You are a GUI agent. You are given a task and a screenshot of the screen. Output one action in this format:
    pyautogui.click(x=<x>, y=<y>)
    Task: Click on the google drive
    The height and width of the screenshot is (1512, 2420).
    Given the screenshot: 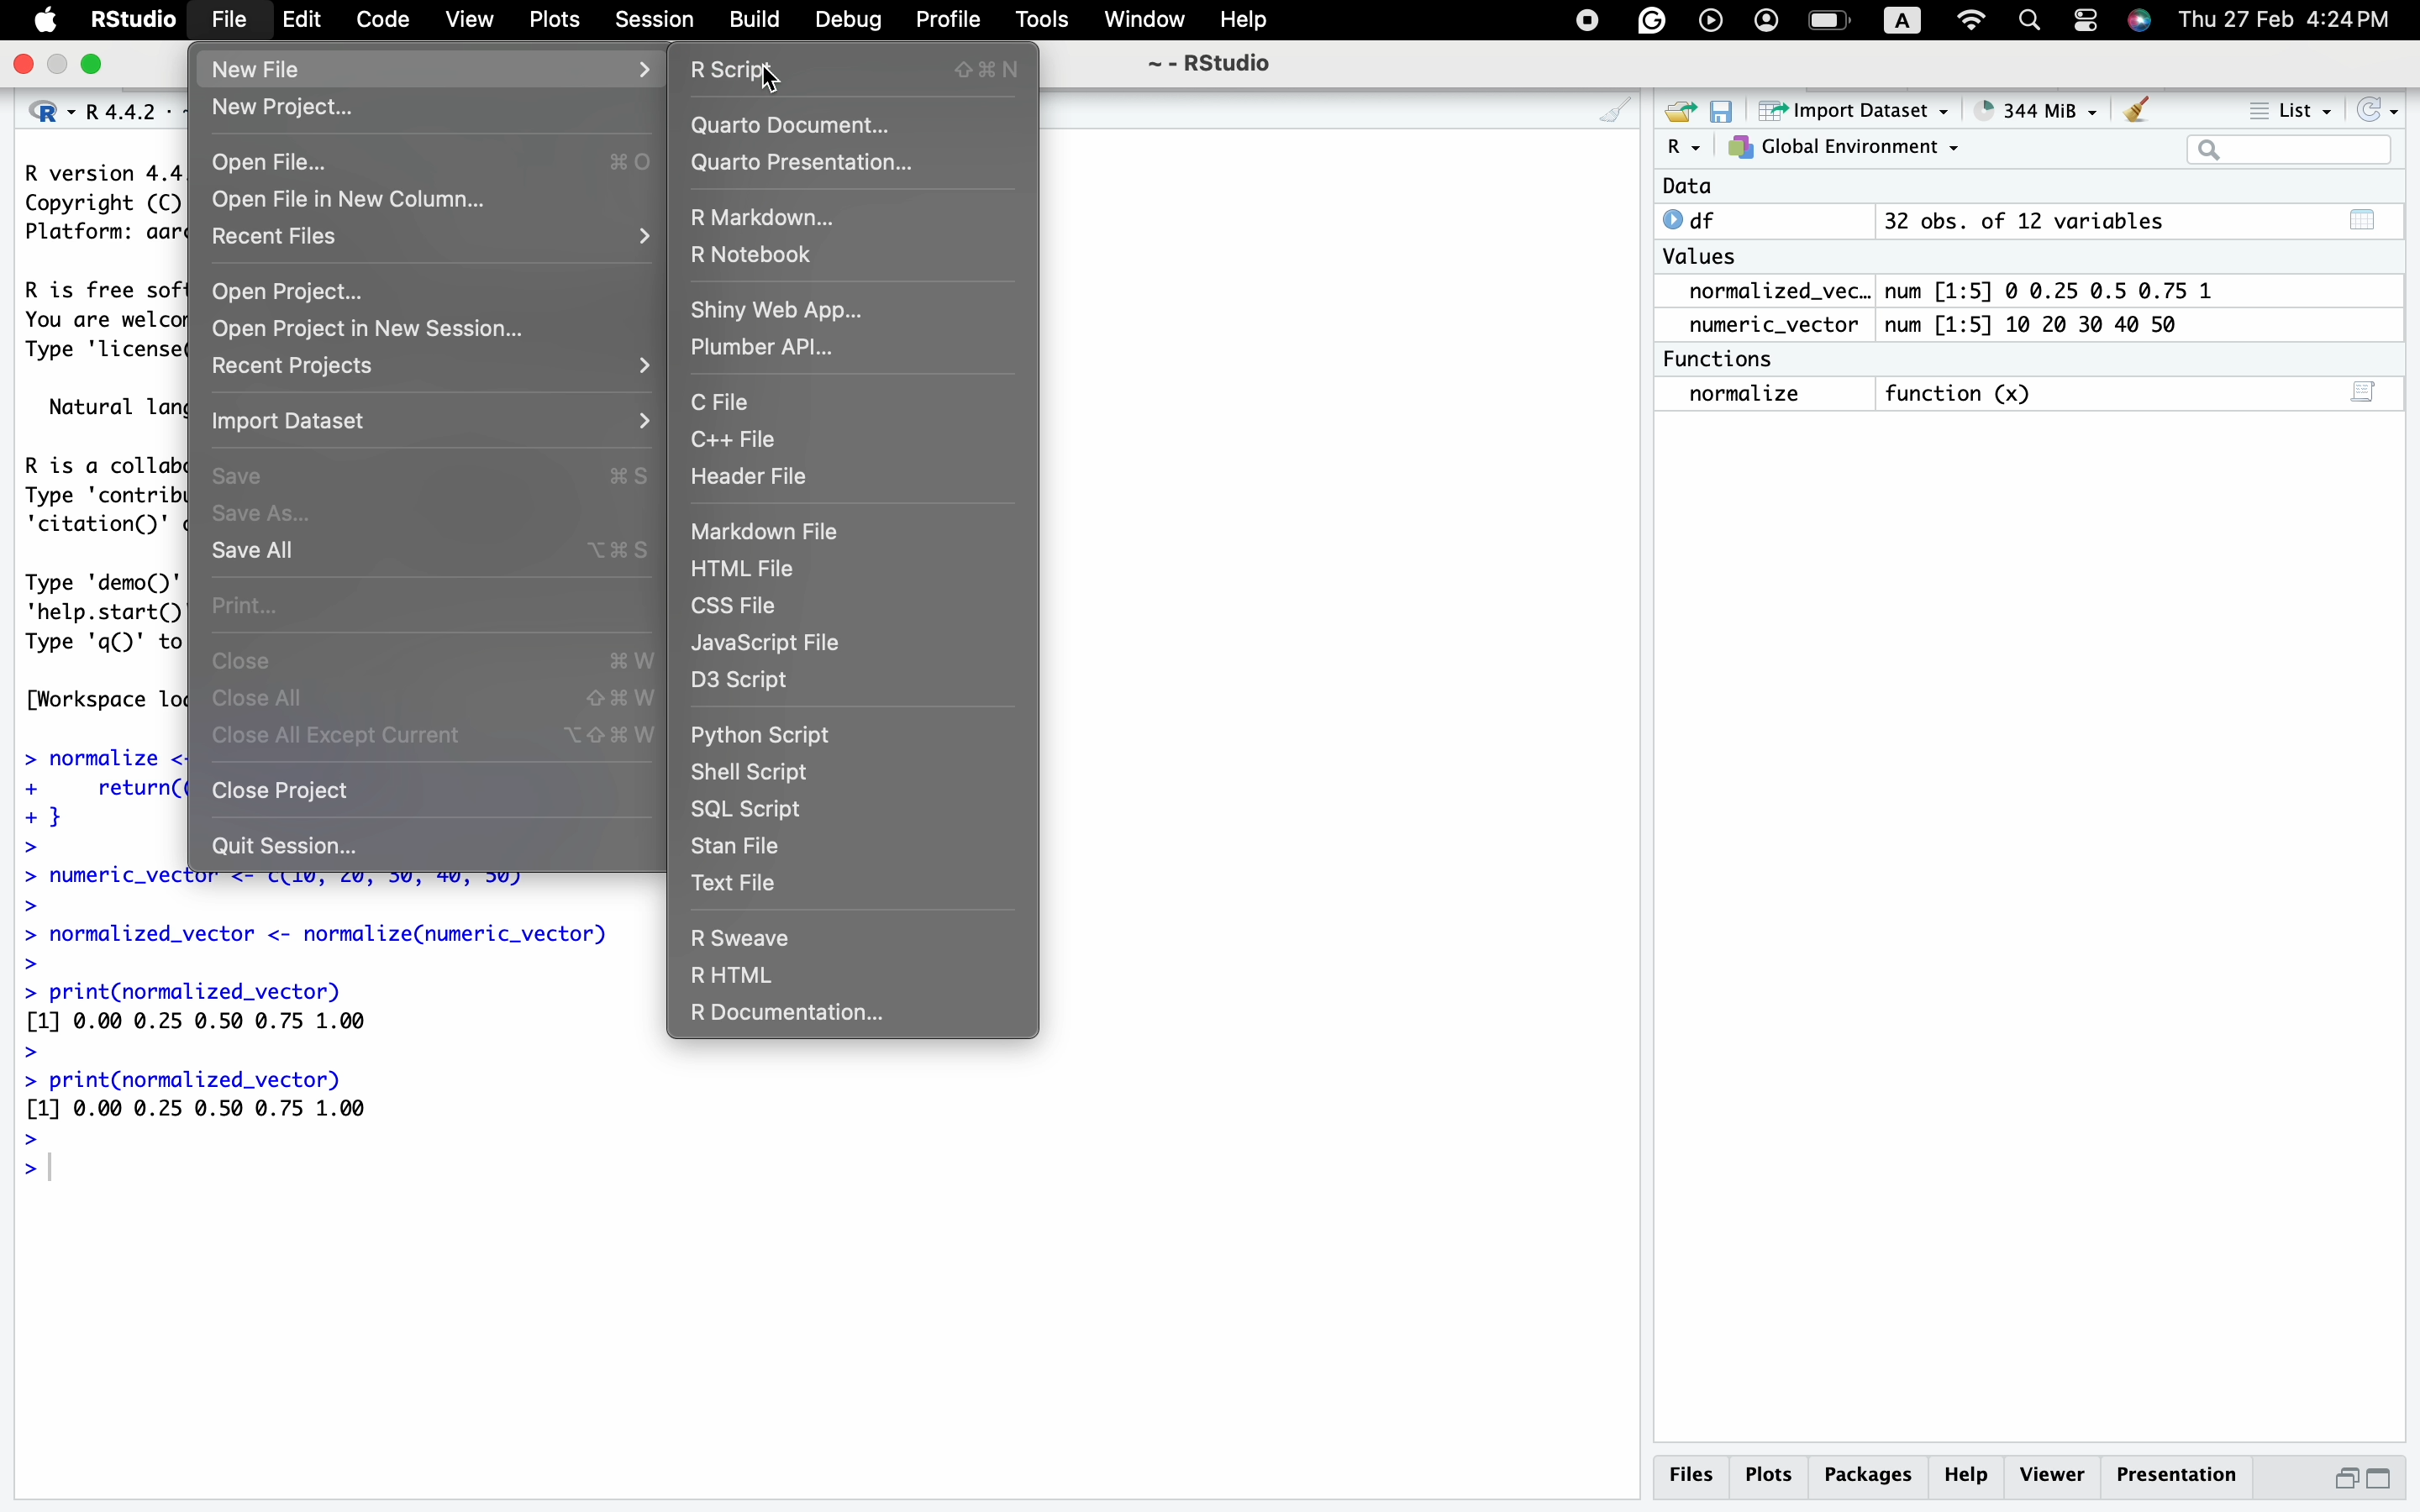 What is the action you would take?
    pyautogui.click(x=1646, y=19)
    